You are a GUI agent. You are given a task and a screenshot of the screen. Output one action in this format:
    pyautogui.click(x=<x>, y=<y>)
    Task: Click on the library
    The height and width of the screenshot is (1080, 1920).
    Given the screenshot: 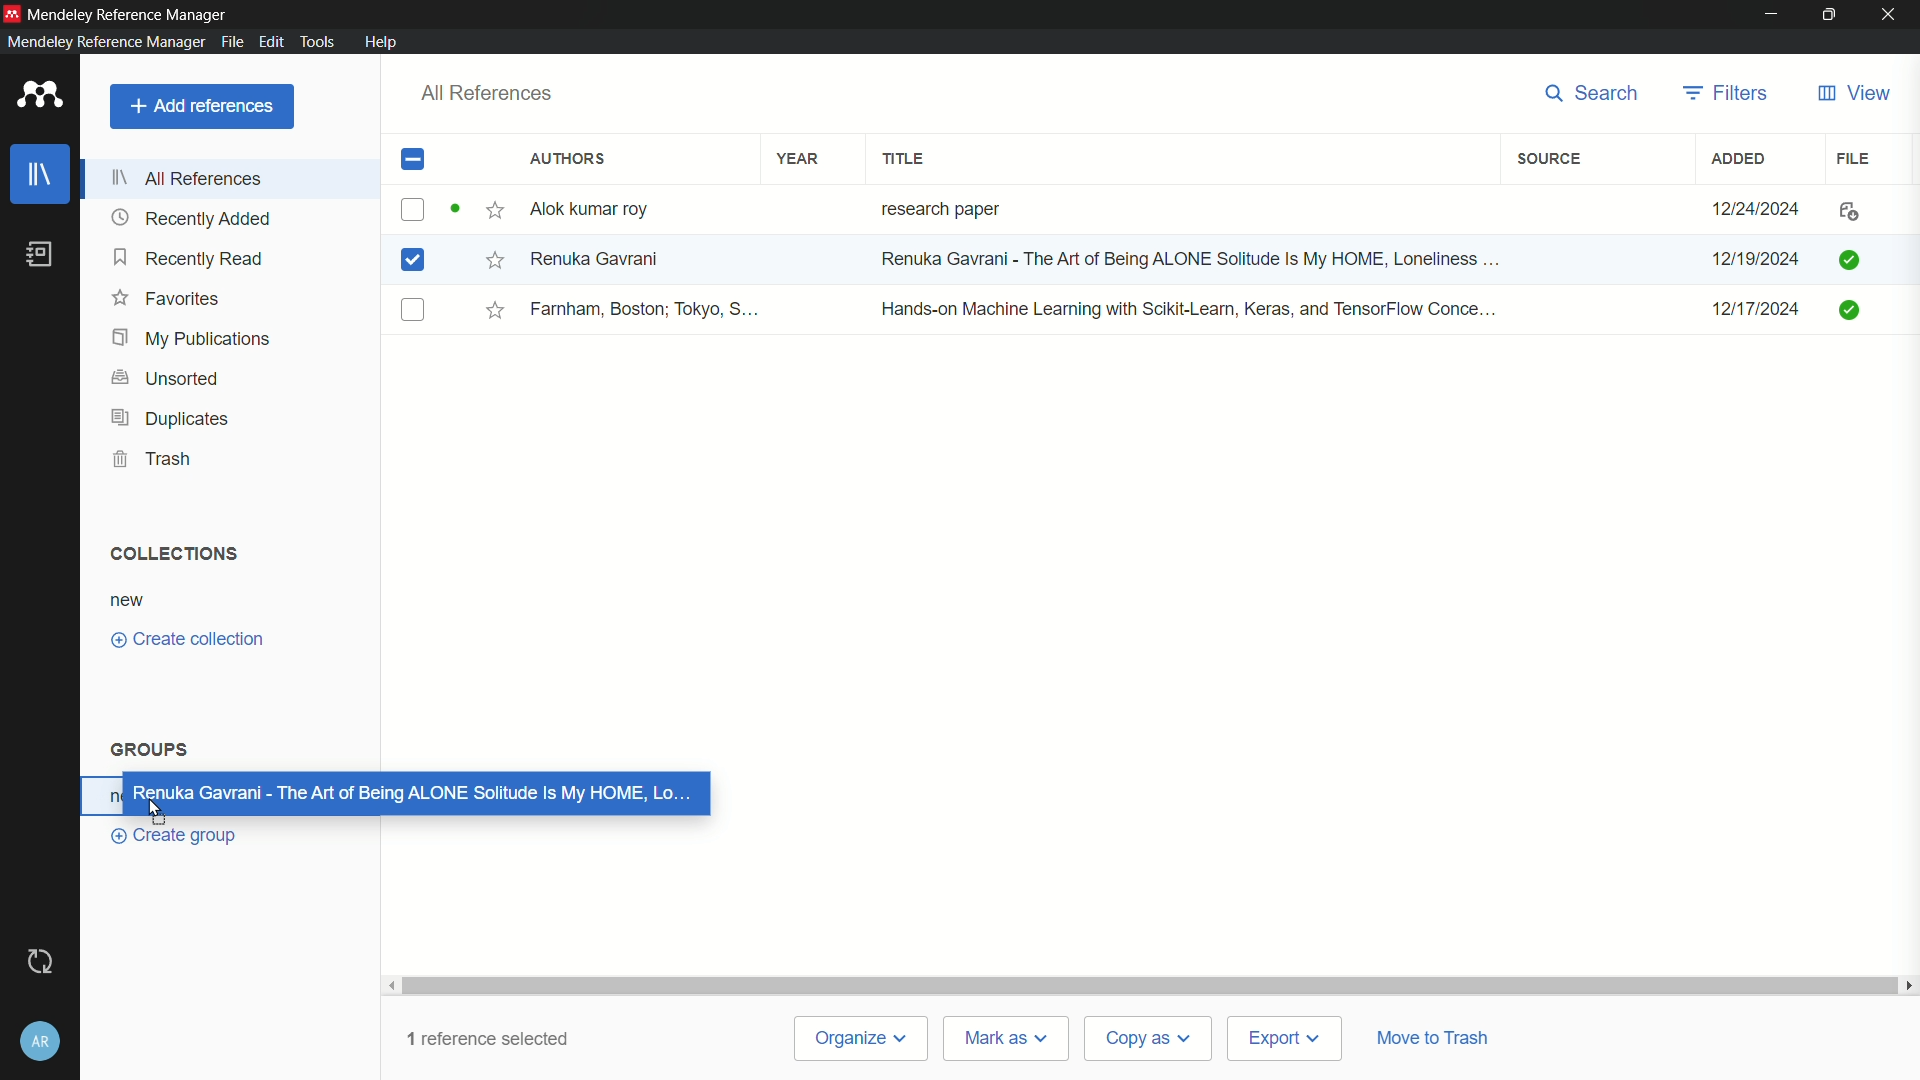 What is the action you would take?
    pyautogui.click(x=43, y=175)
    